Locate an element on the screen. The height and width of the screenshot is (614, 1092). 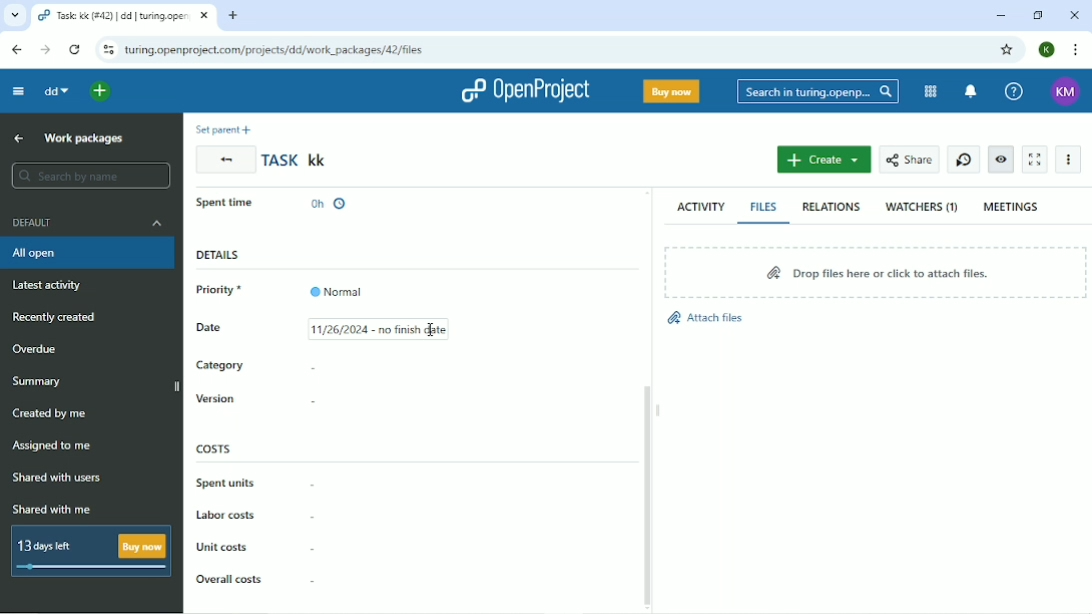
Default is located at coordinates (85, 222).